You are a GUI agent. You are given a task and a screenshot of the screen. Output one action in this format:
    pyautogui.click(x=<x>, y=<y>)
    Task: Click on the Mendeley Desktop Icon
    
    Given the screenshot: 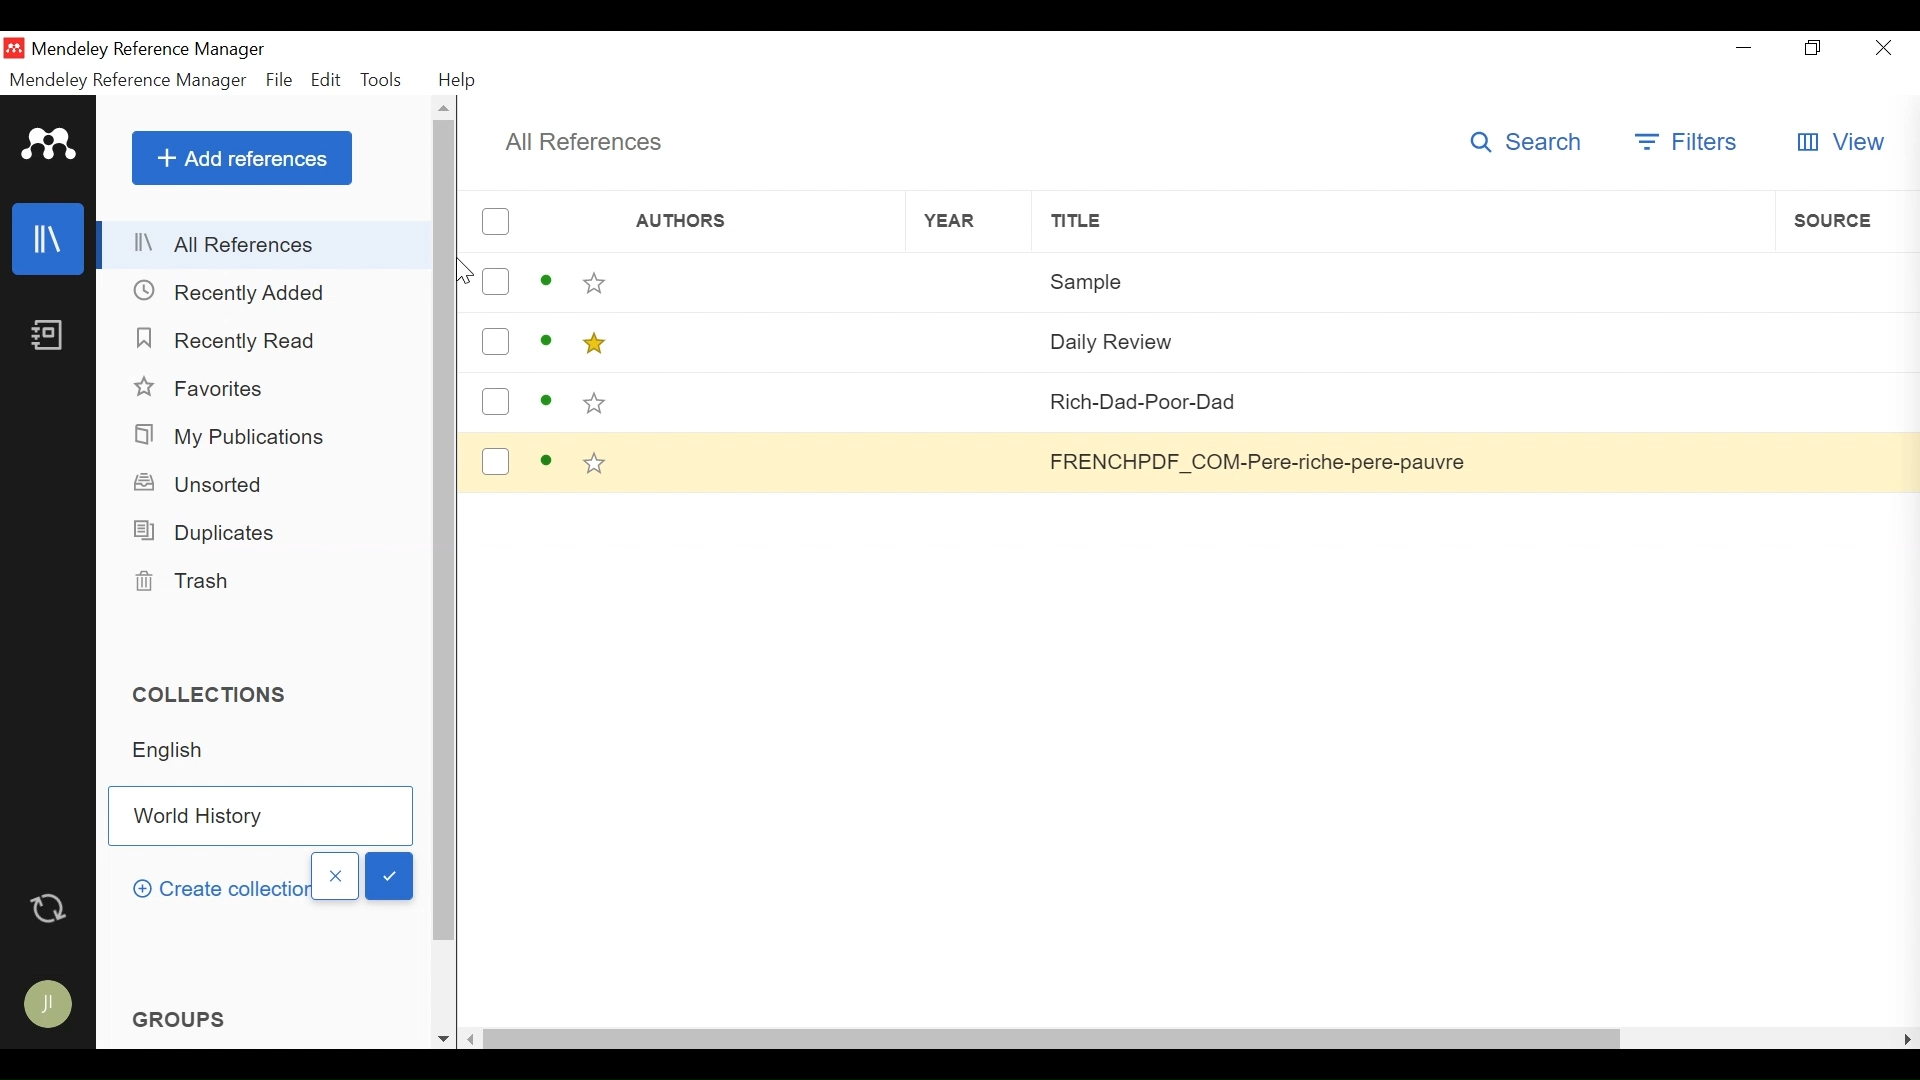 What is the action you would take?
    pyautogui.click(x=16, y=48)
    